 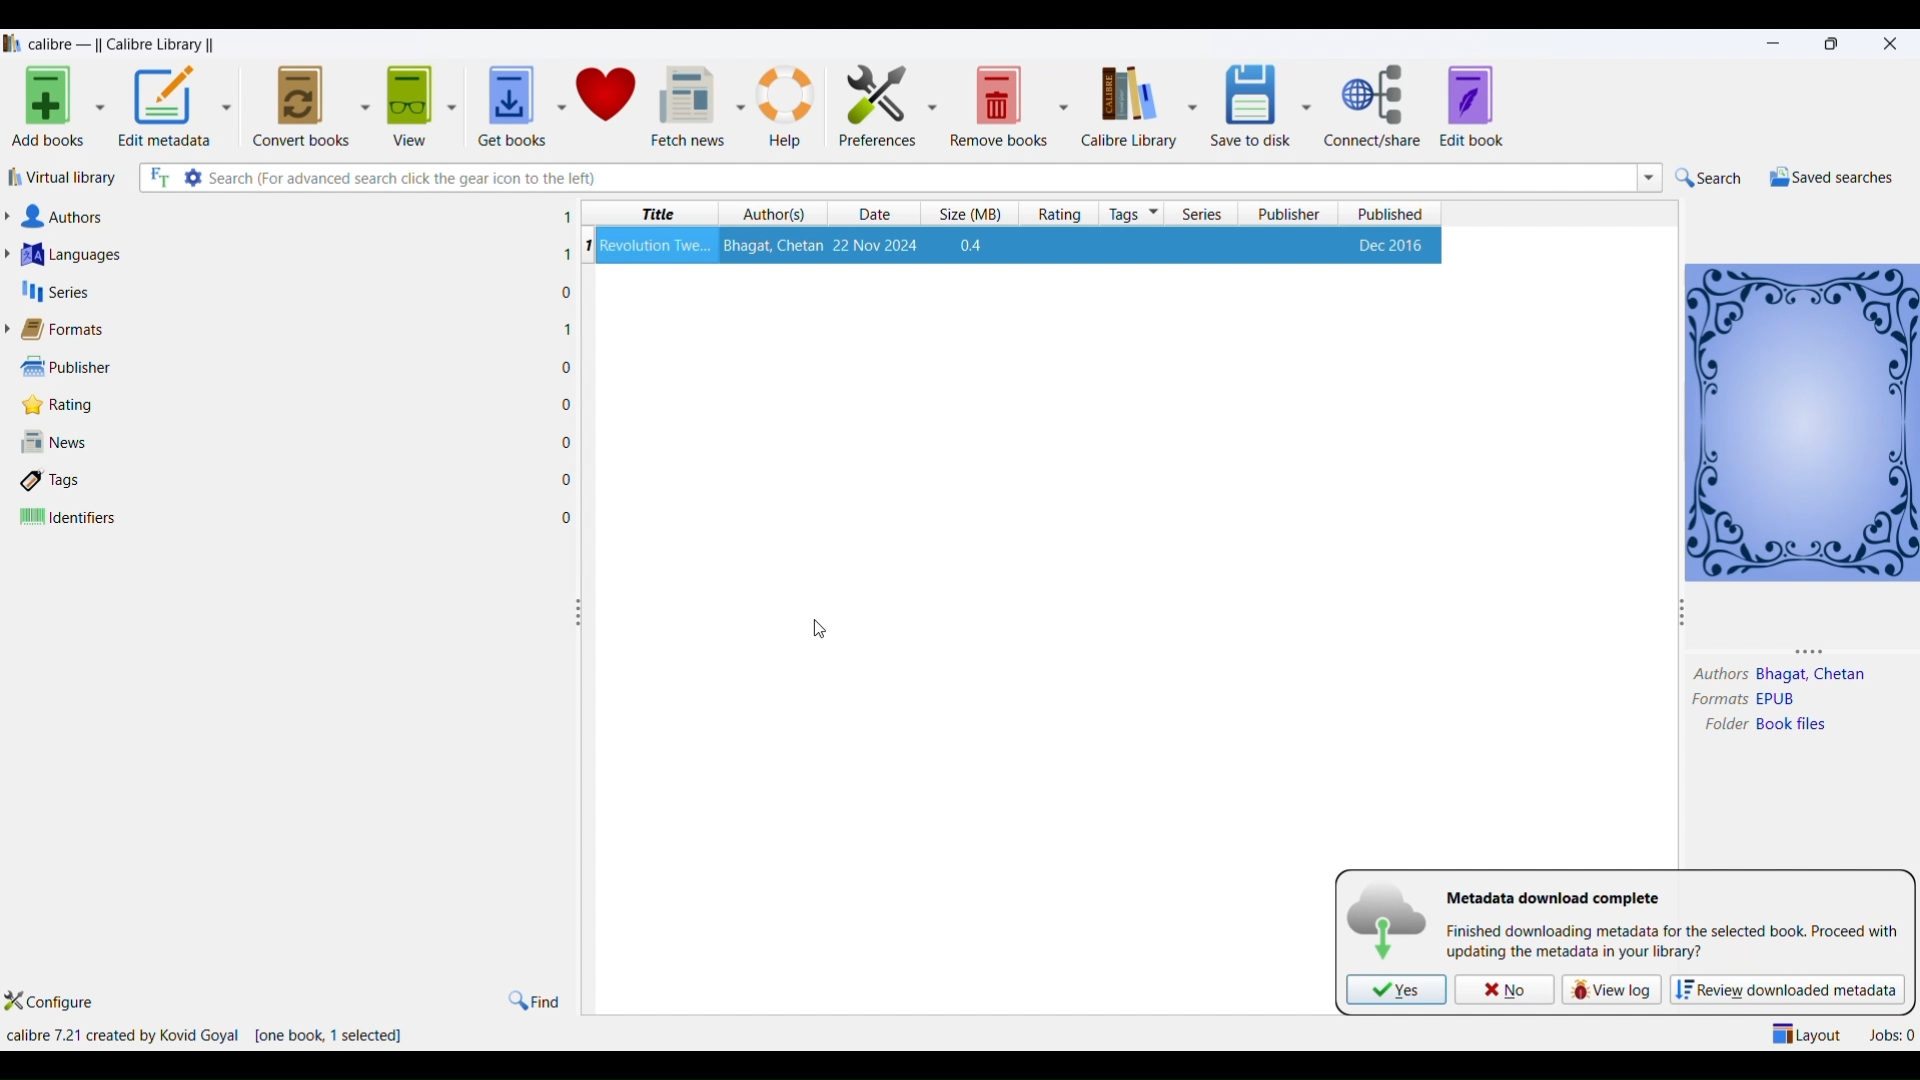 What do you see at coordinates (1721, 726) in the screenshot?
I see `folder` at bounding box center [1721, 726].